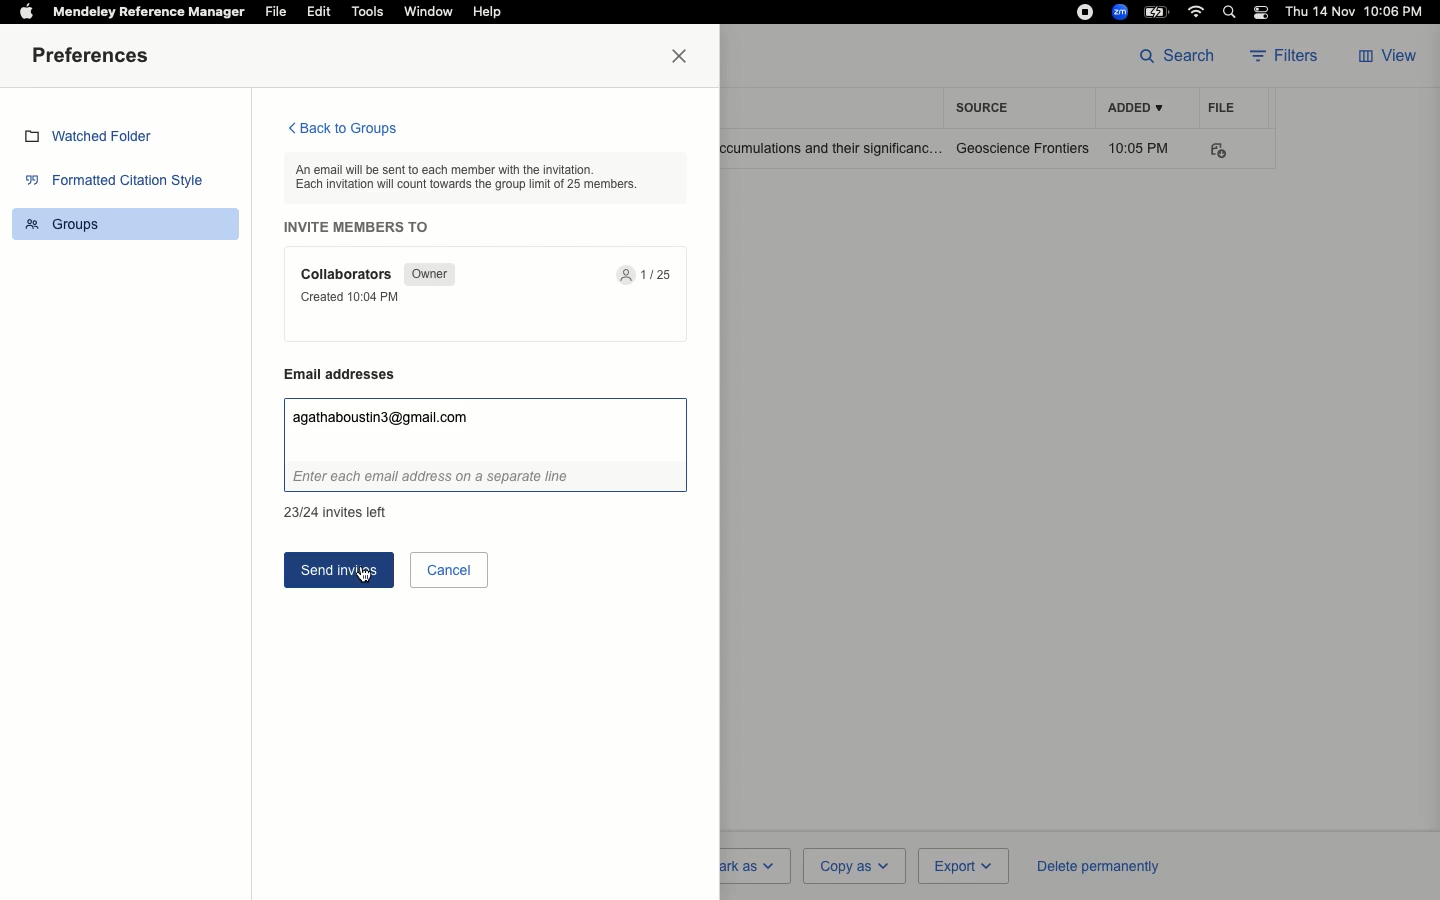  I want to click on File, so click(276, 12).